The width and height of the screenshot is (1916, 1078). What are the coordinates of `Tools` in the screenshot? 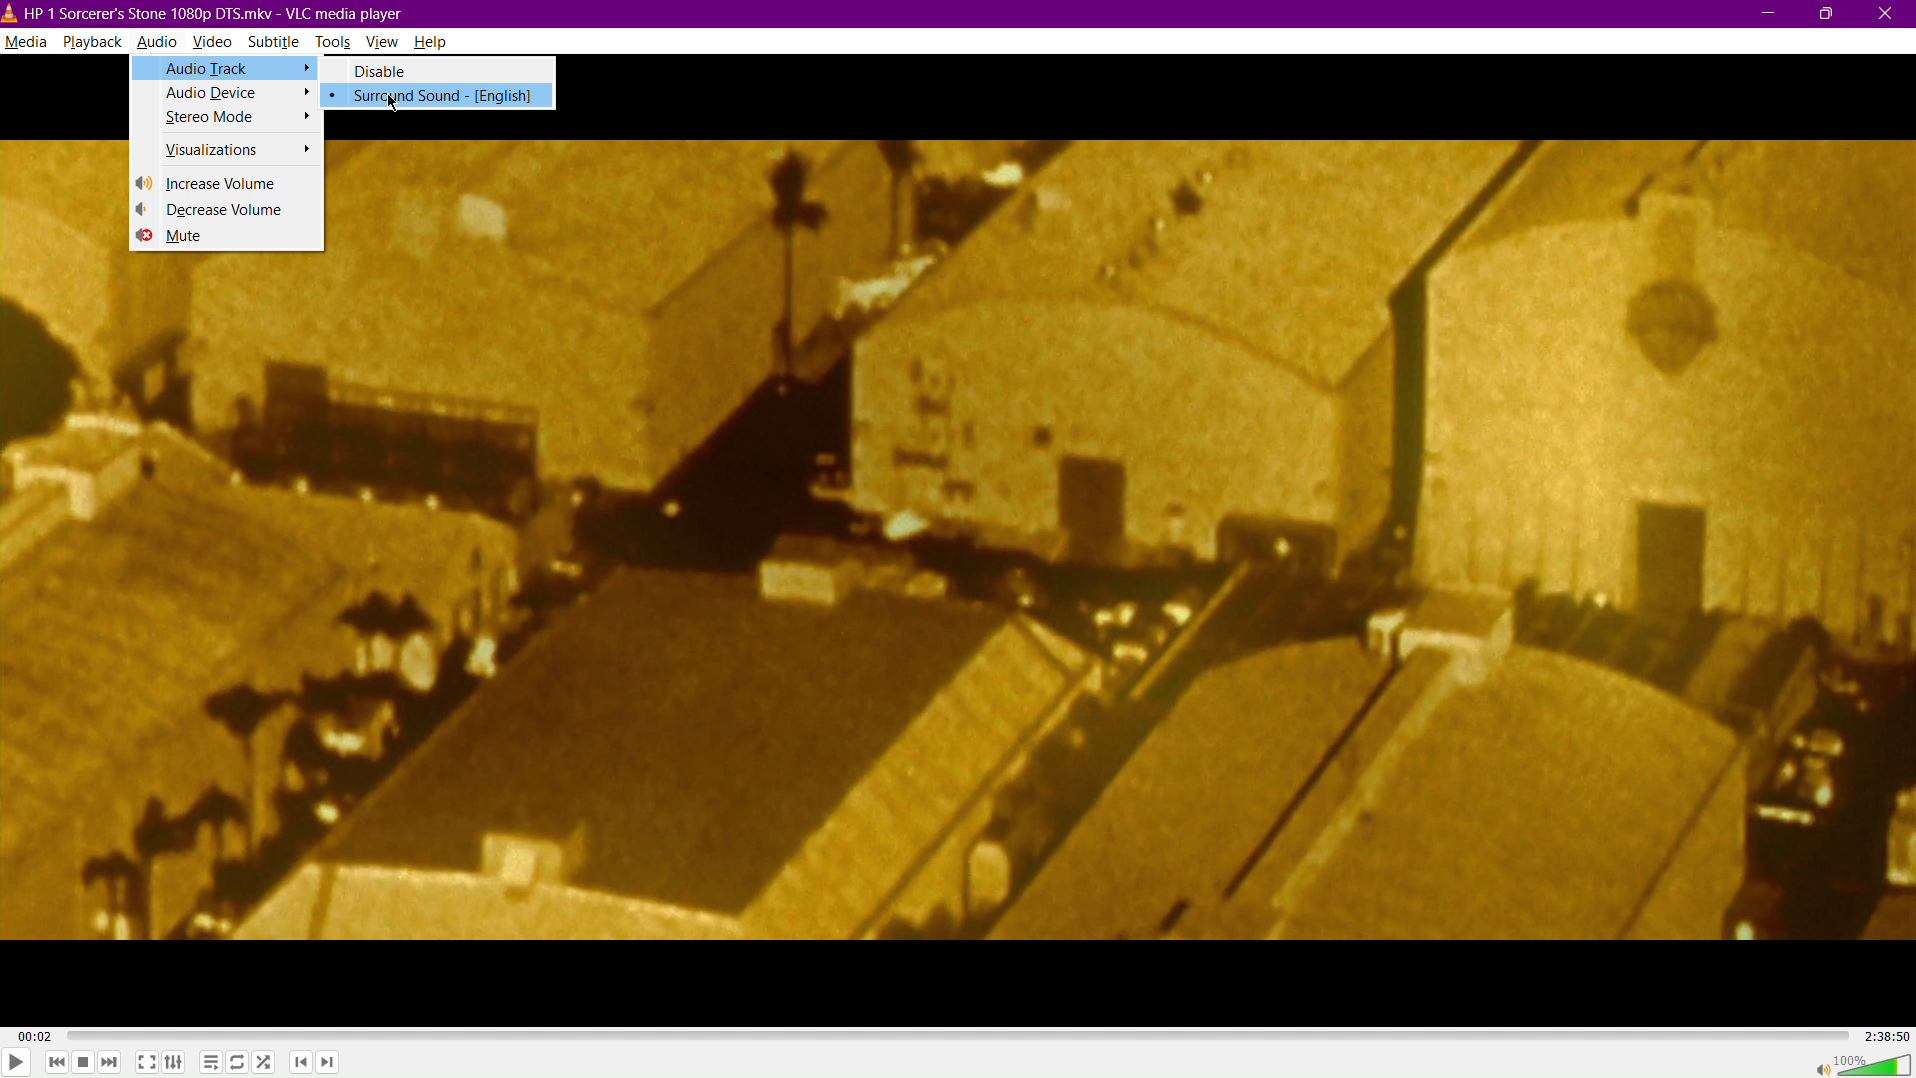 It's located at (336, 43).